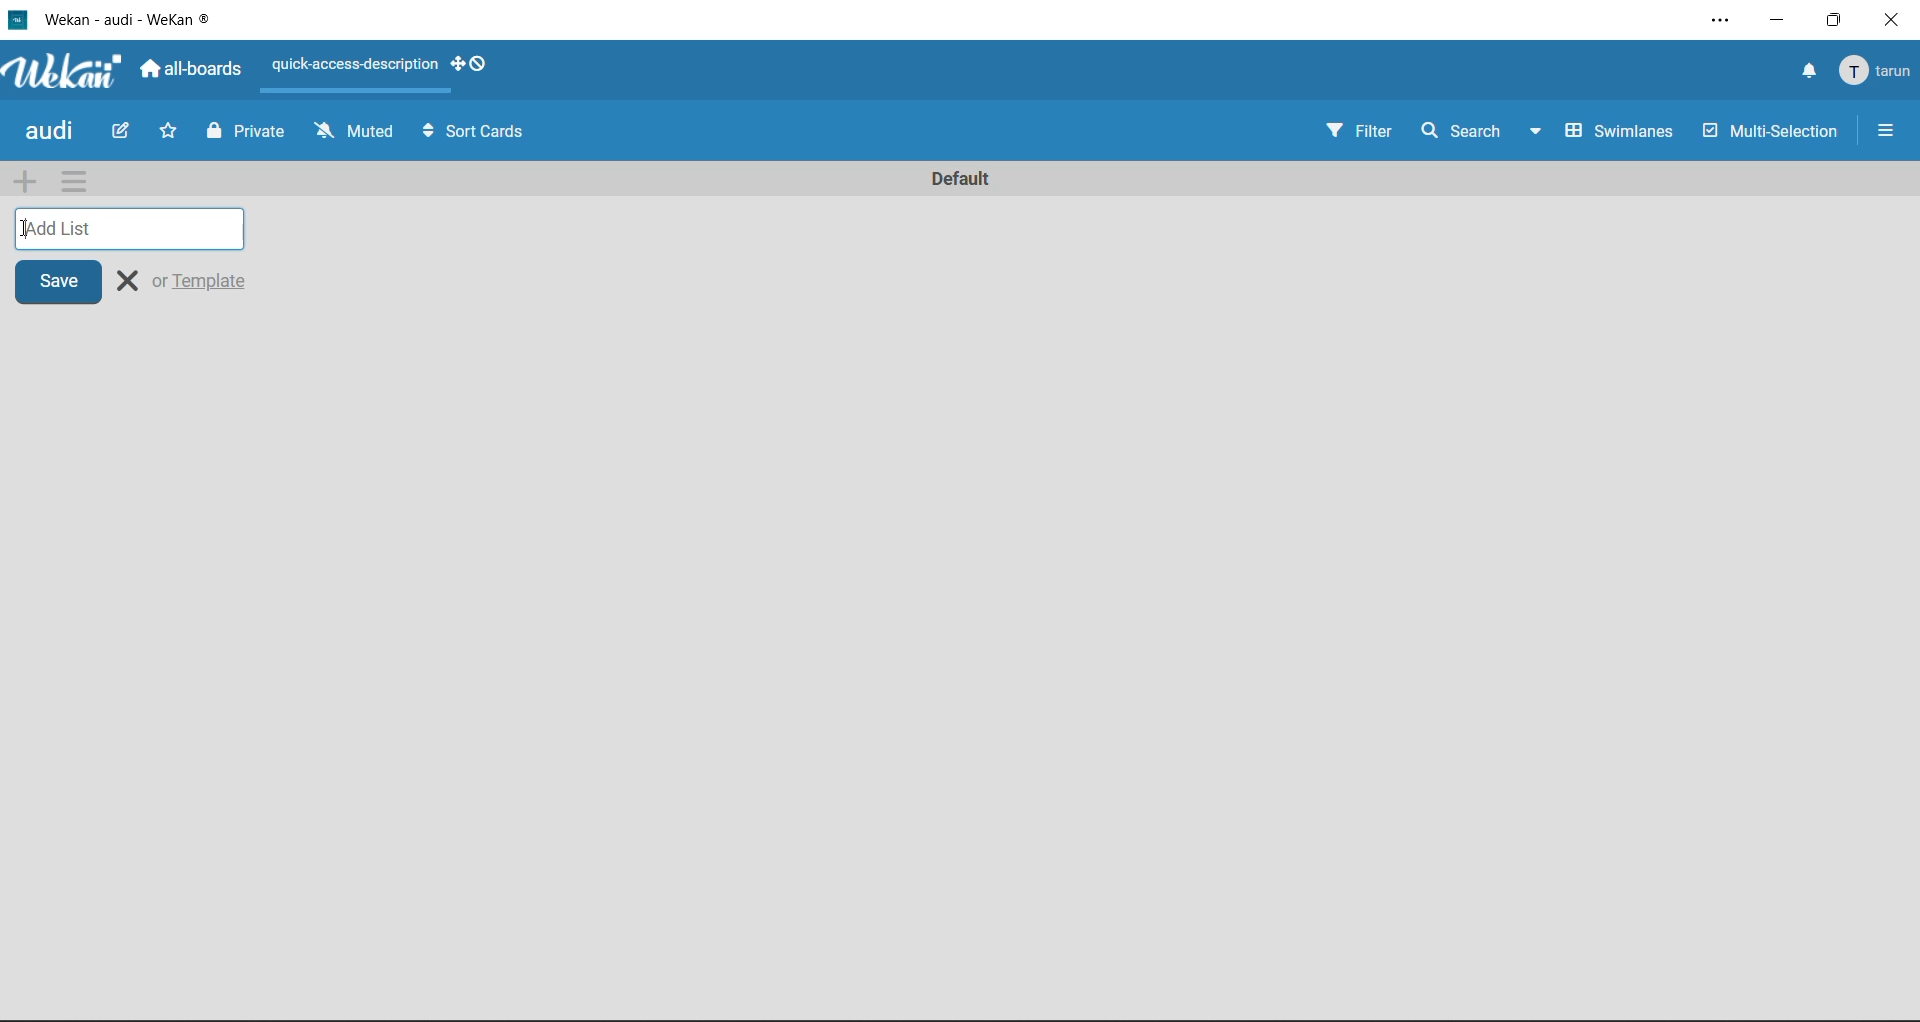  Describe the element at coordinates (127, 282) in the screenshot. I see `close` at that location.